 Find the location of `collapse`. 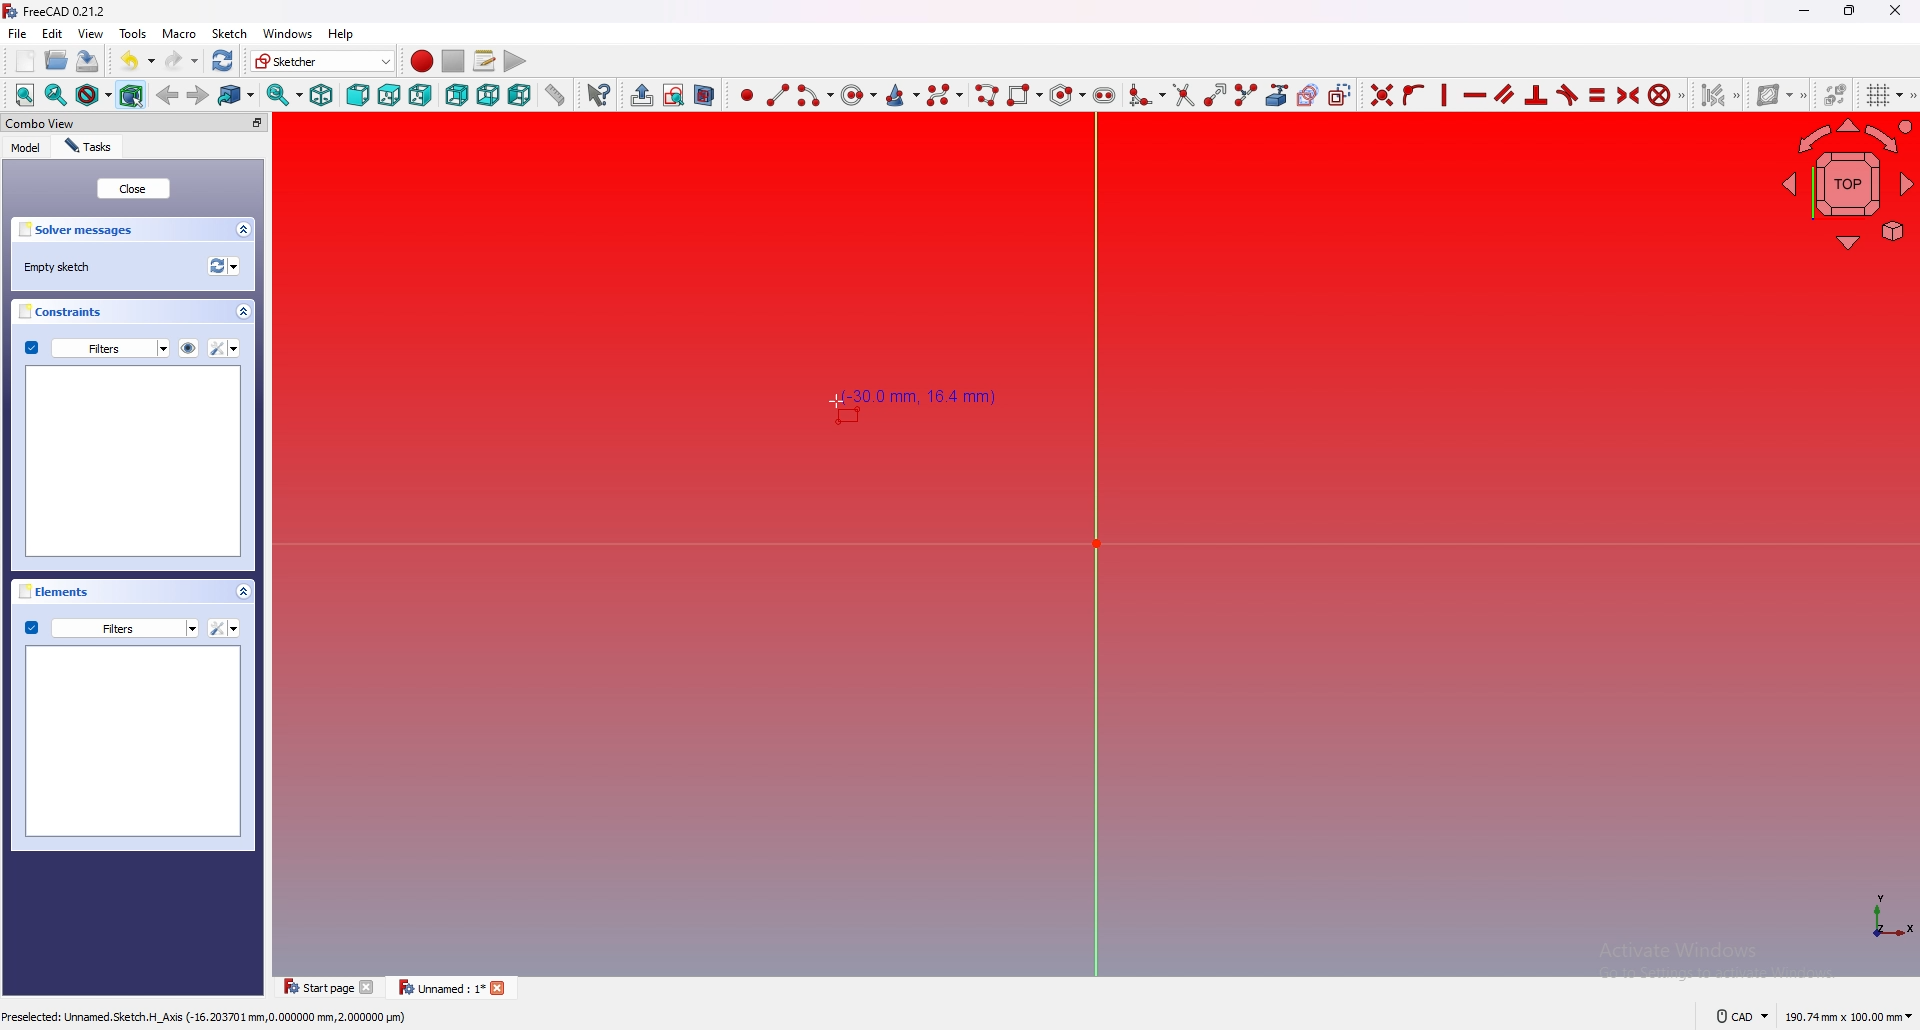

collapse is located at coordinates (243, 230).